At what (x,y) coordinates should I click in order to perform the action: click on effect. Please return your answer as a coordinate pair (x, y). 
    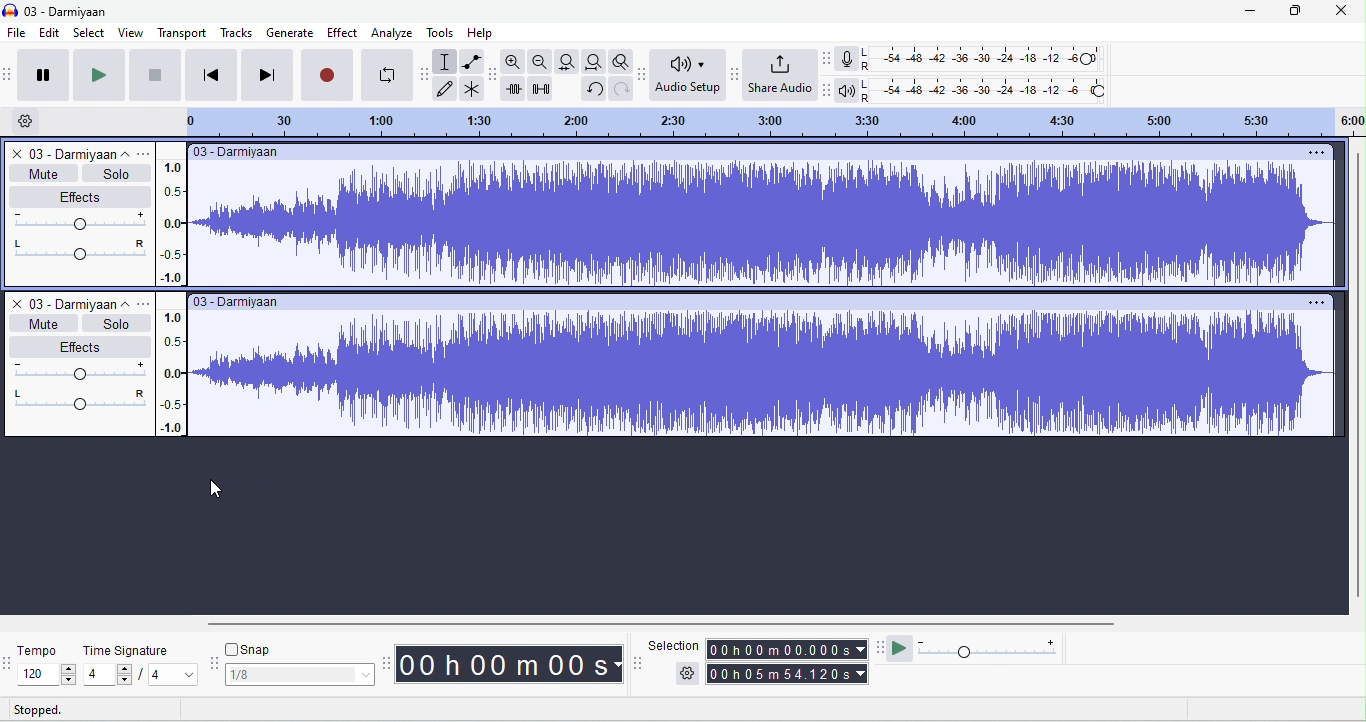
    Looking at the image, I should click on (343, 31).